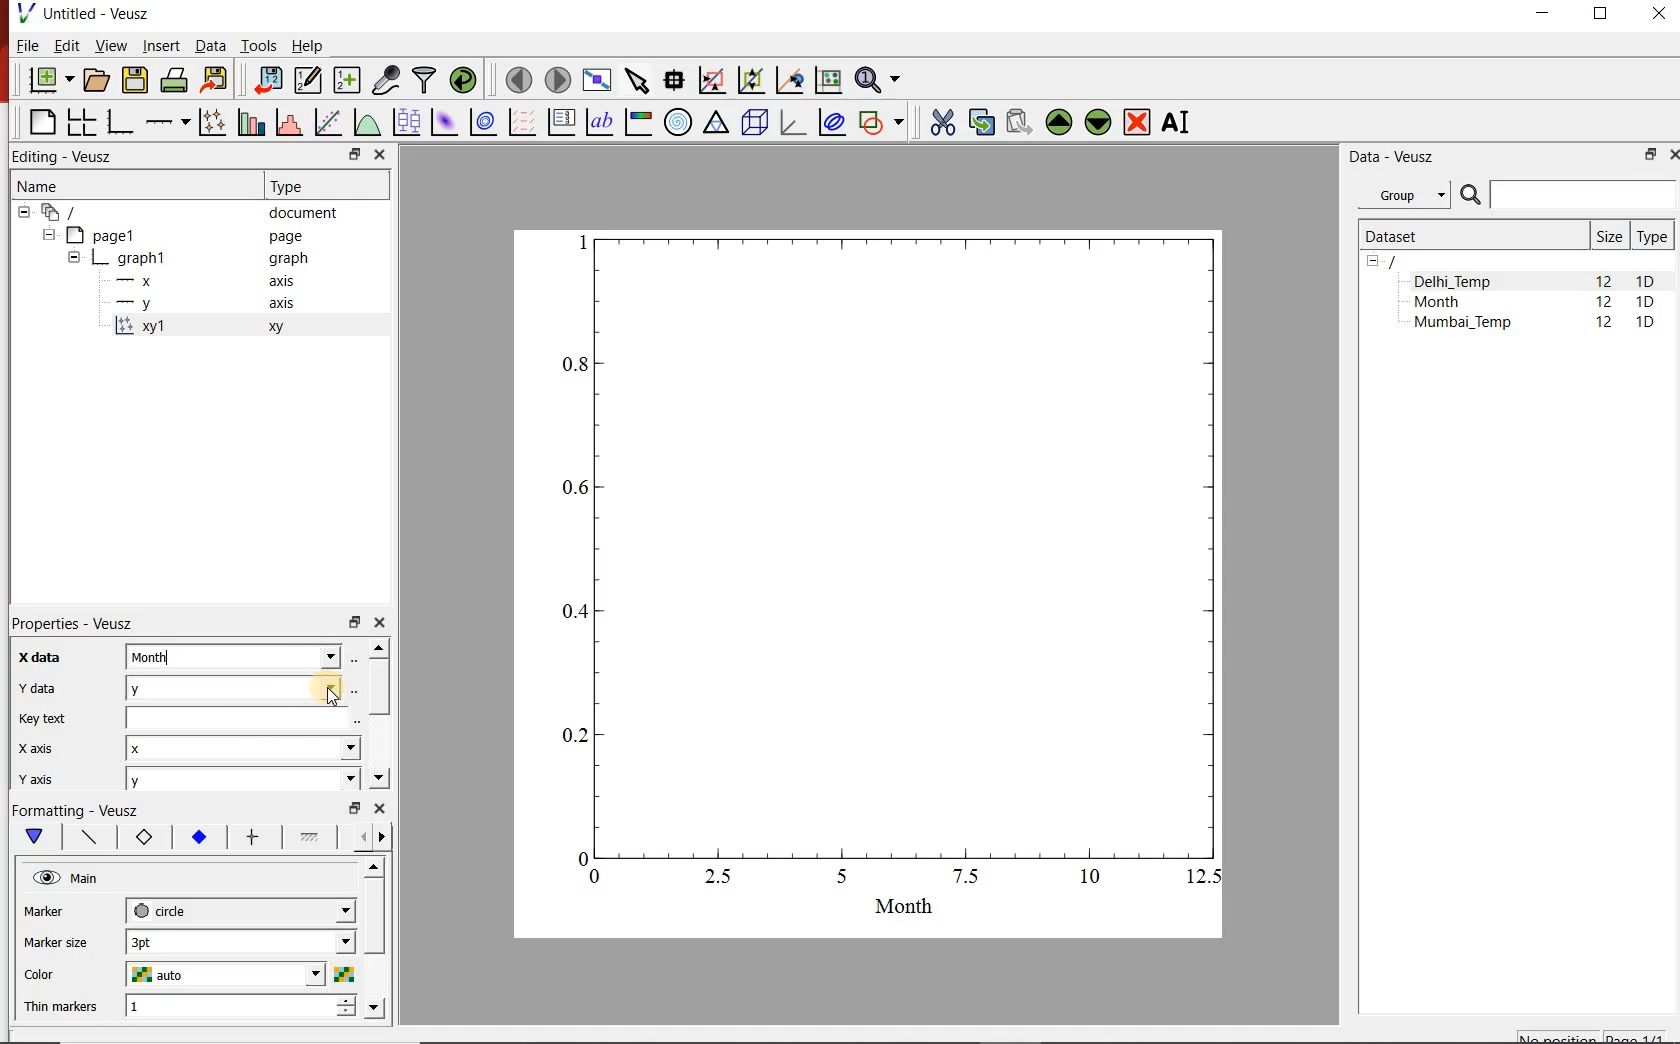  I want to click on Tick labels, so click(197, 834).